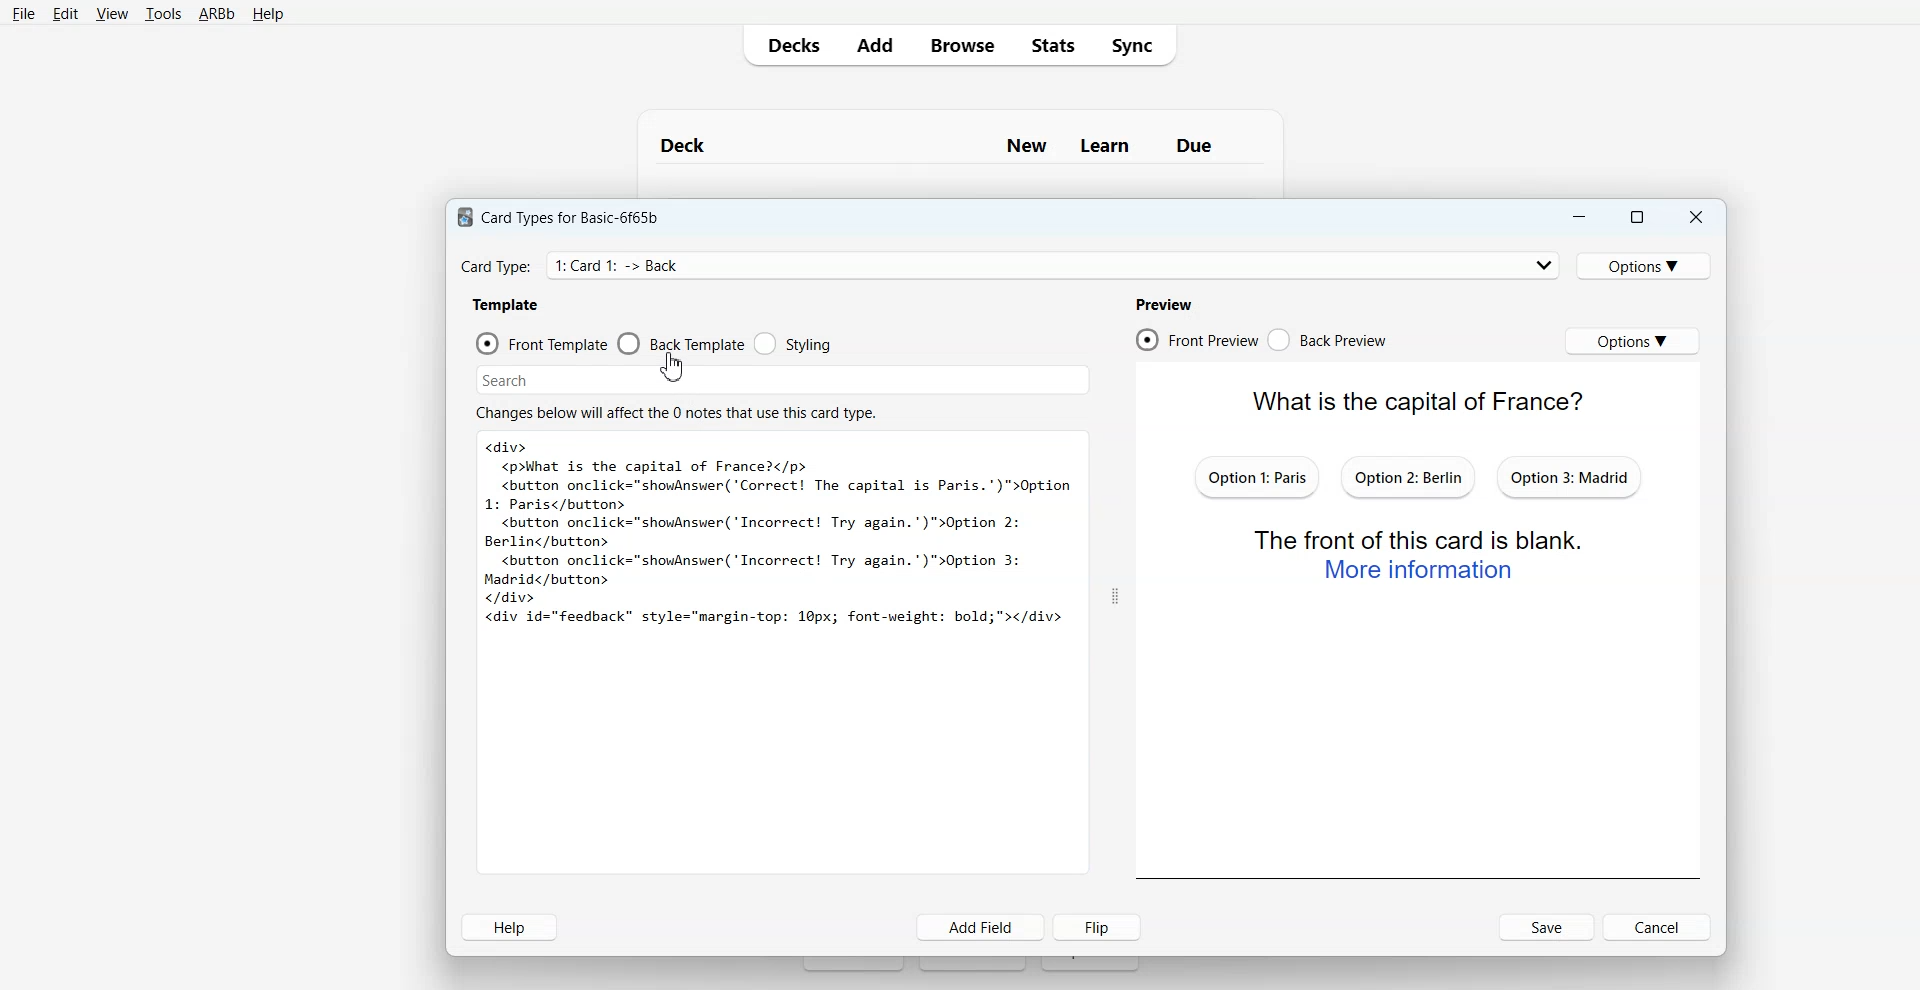  I want to click on Front Template, so click(542, 342).